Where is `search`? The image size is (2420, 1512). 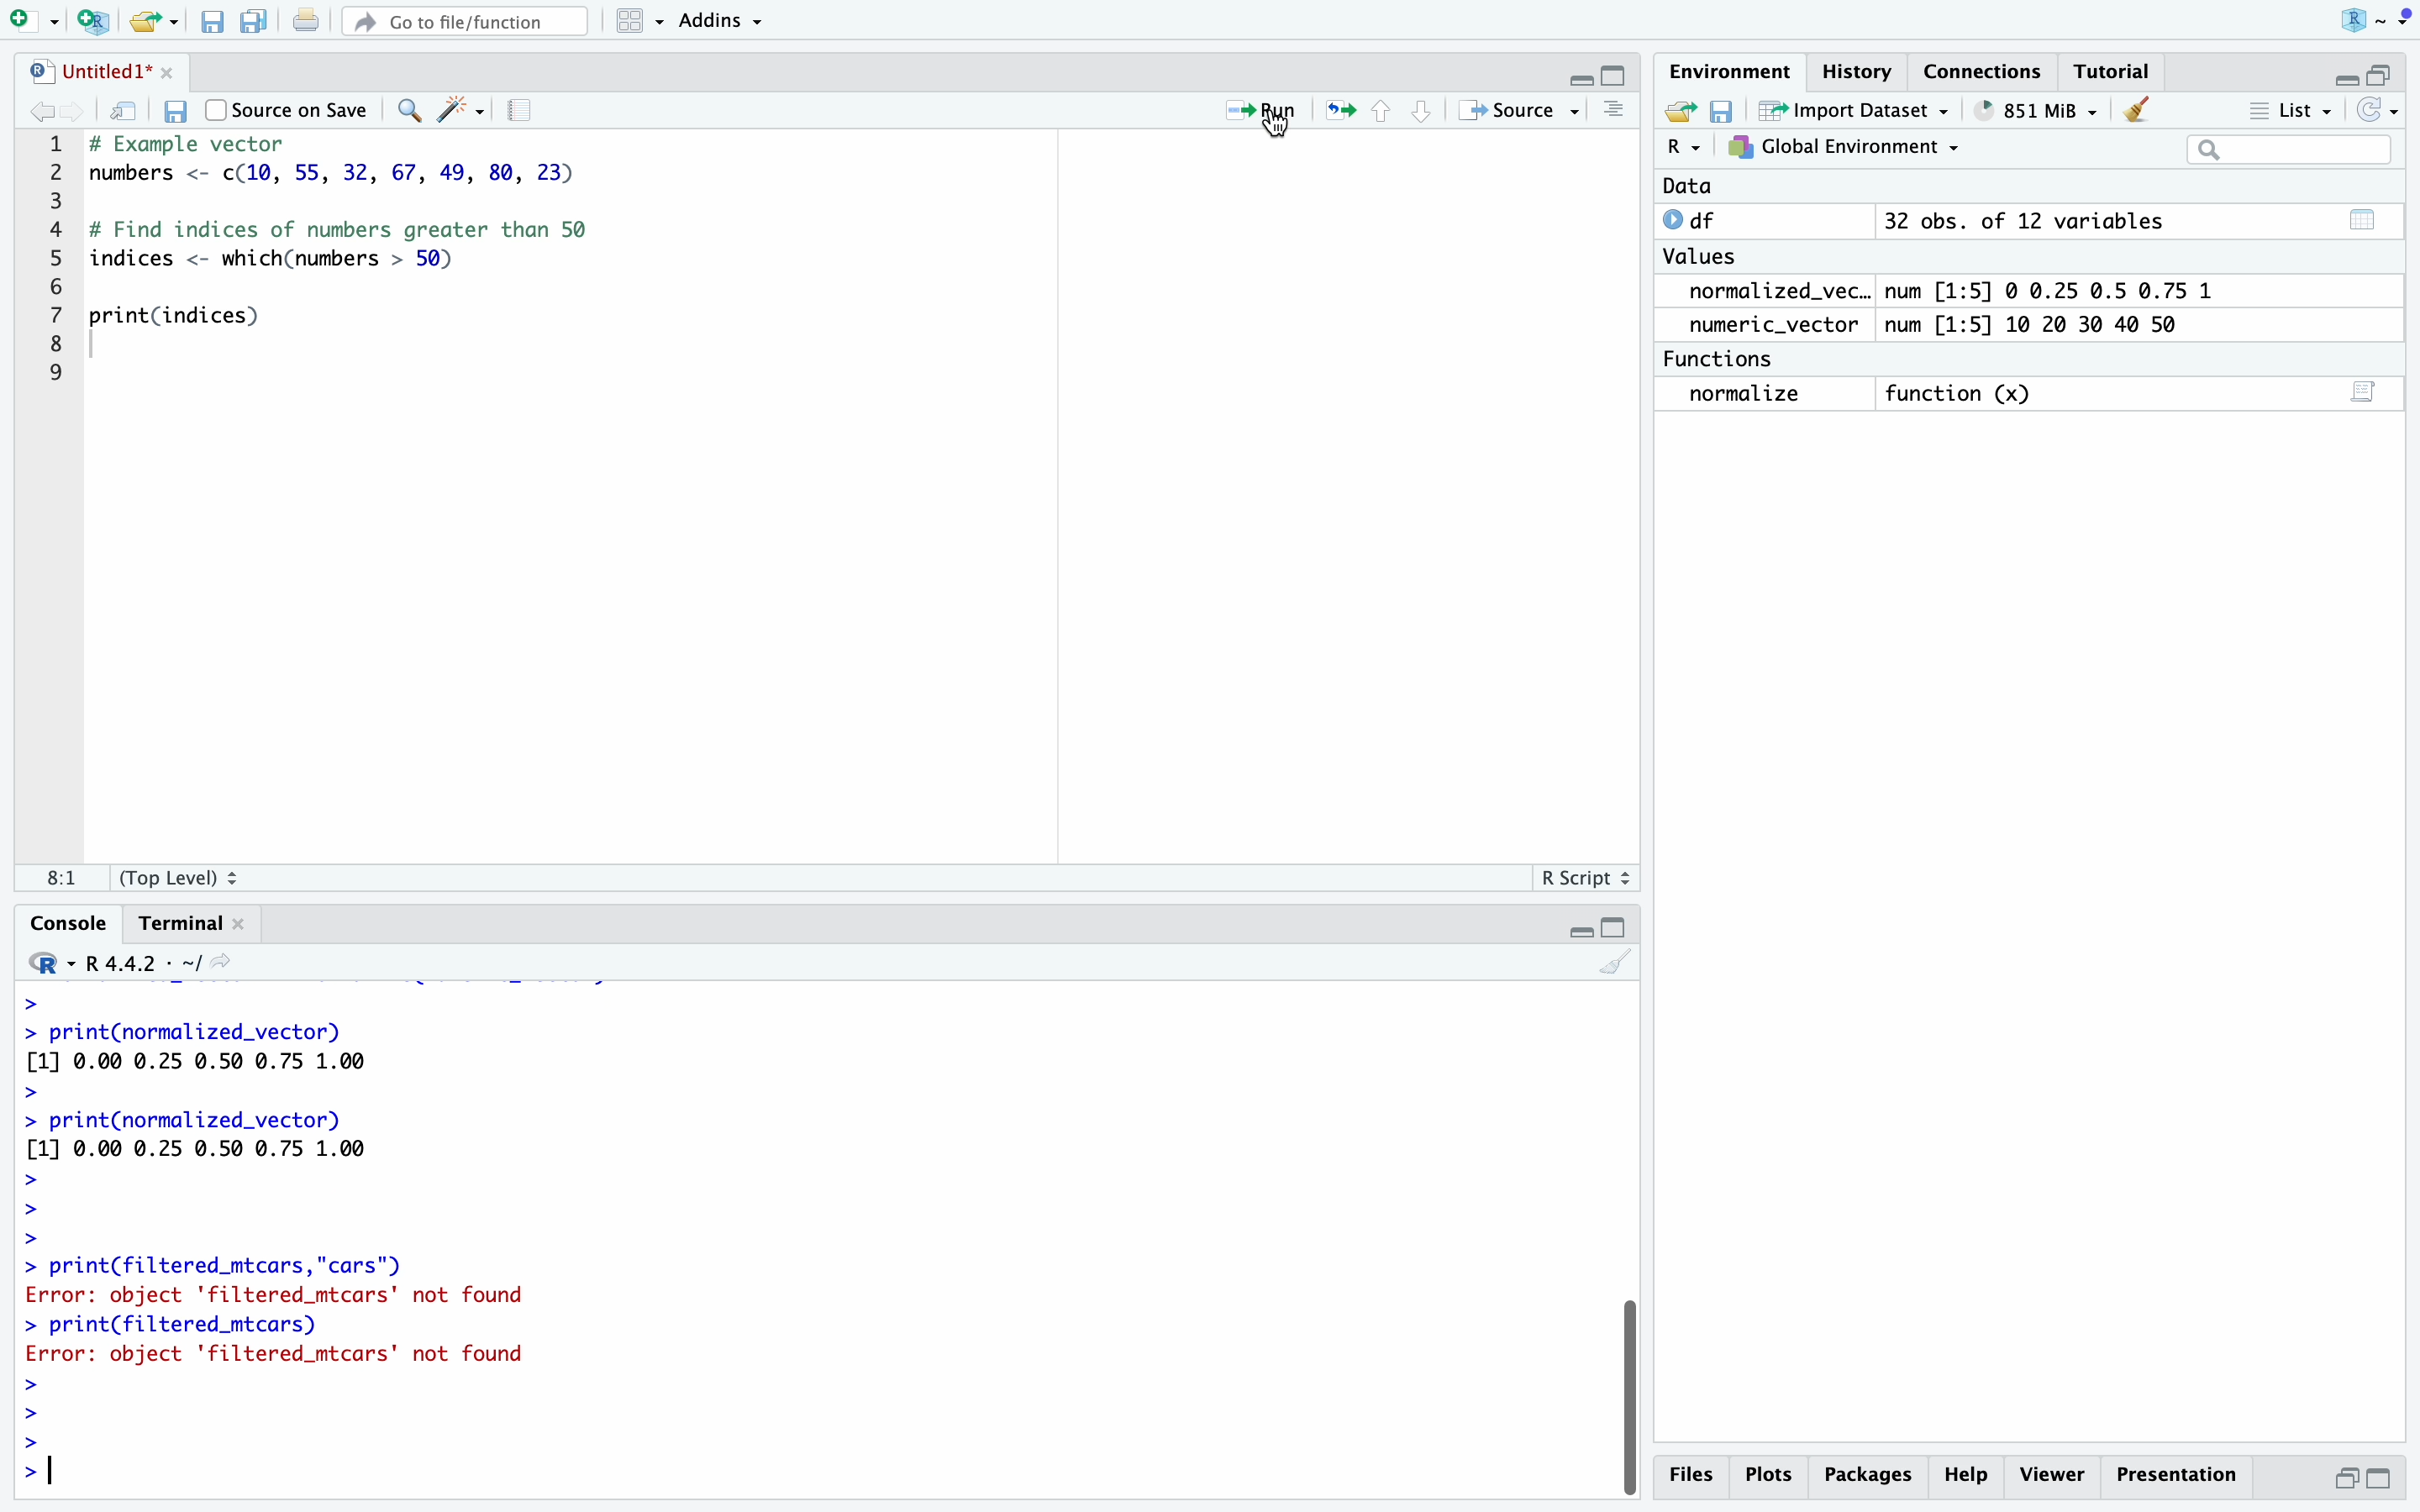 search is located at coordinates (406, 111).